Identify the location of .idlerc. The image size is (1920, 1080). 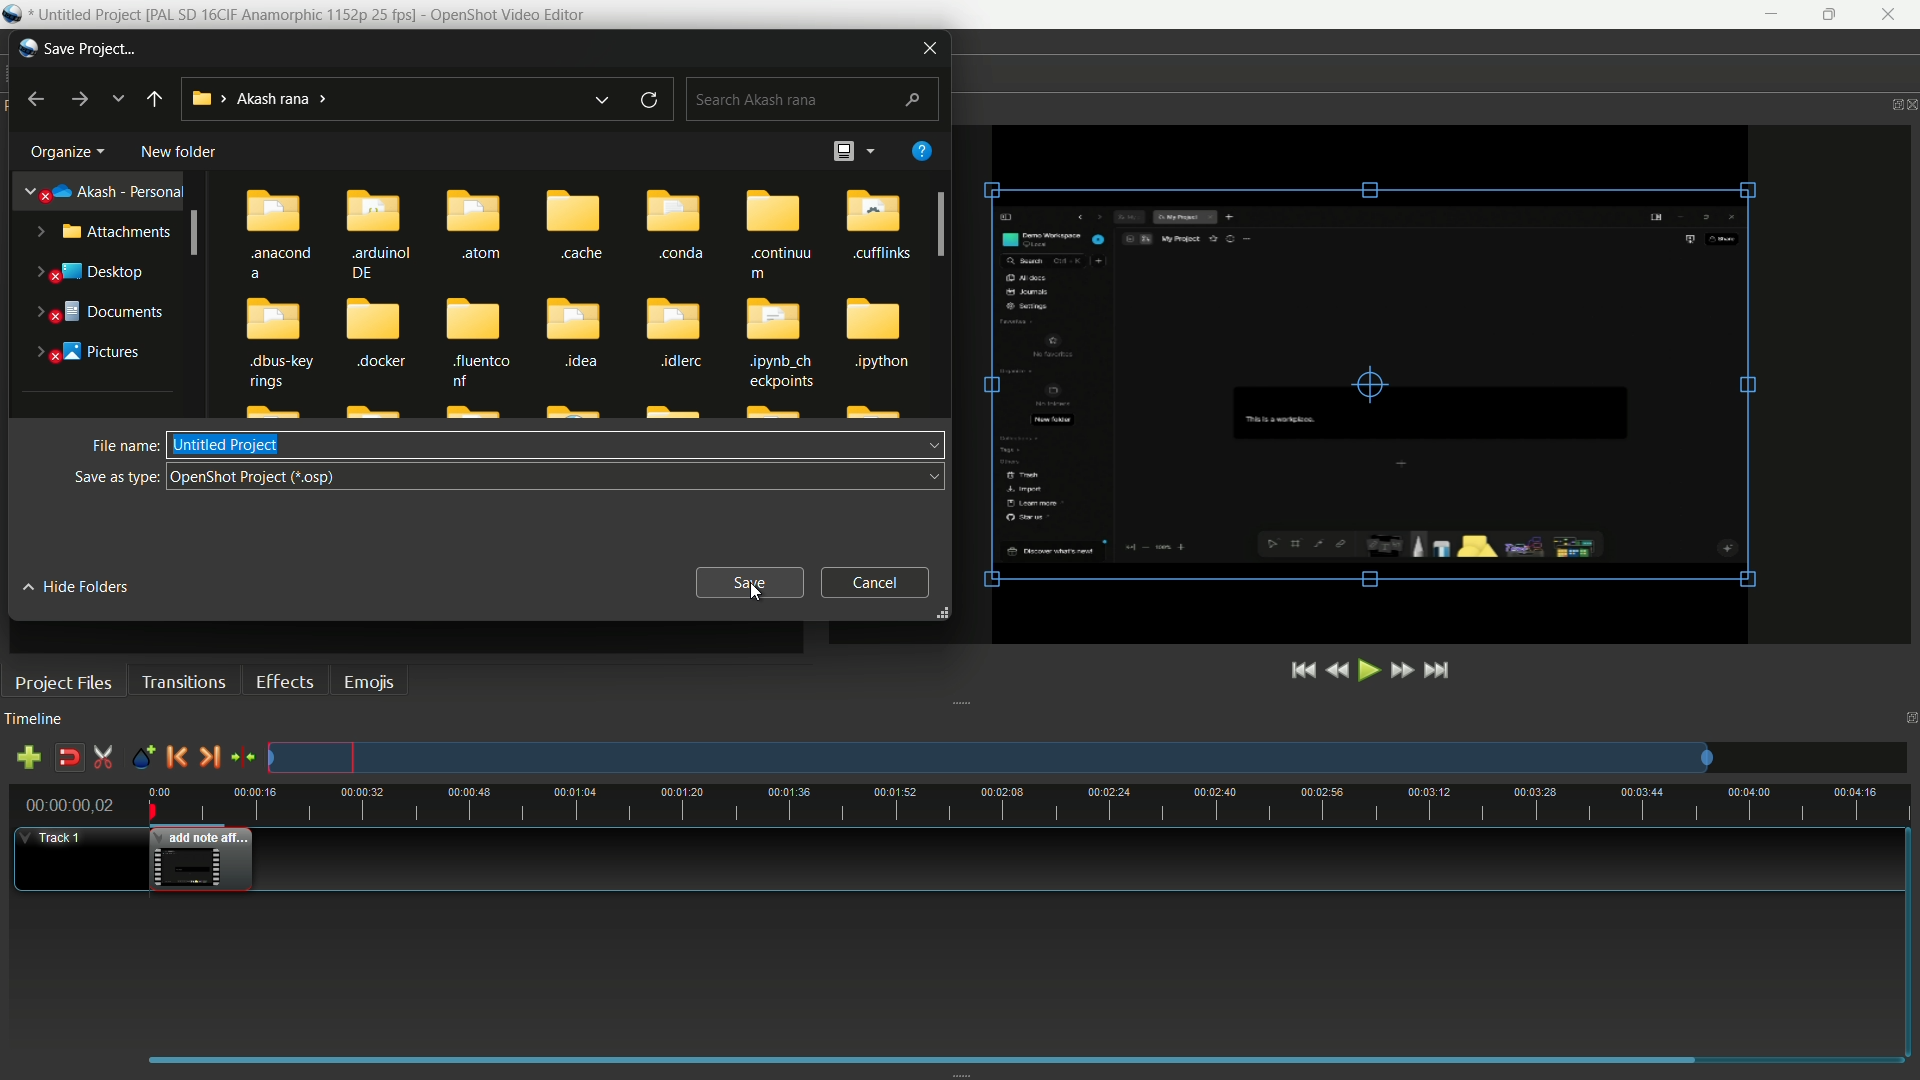
(675, 336).